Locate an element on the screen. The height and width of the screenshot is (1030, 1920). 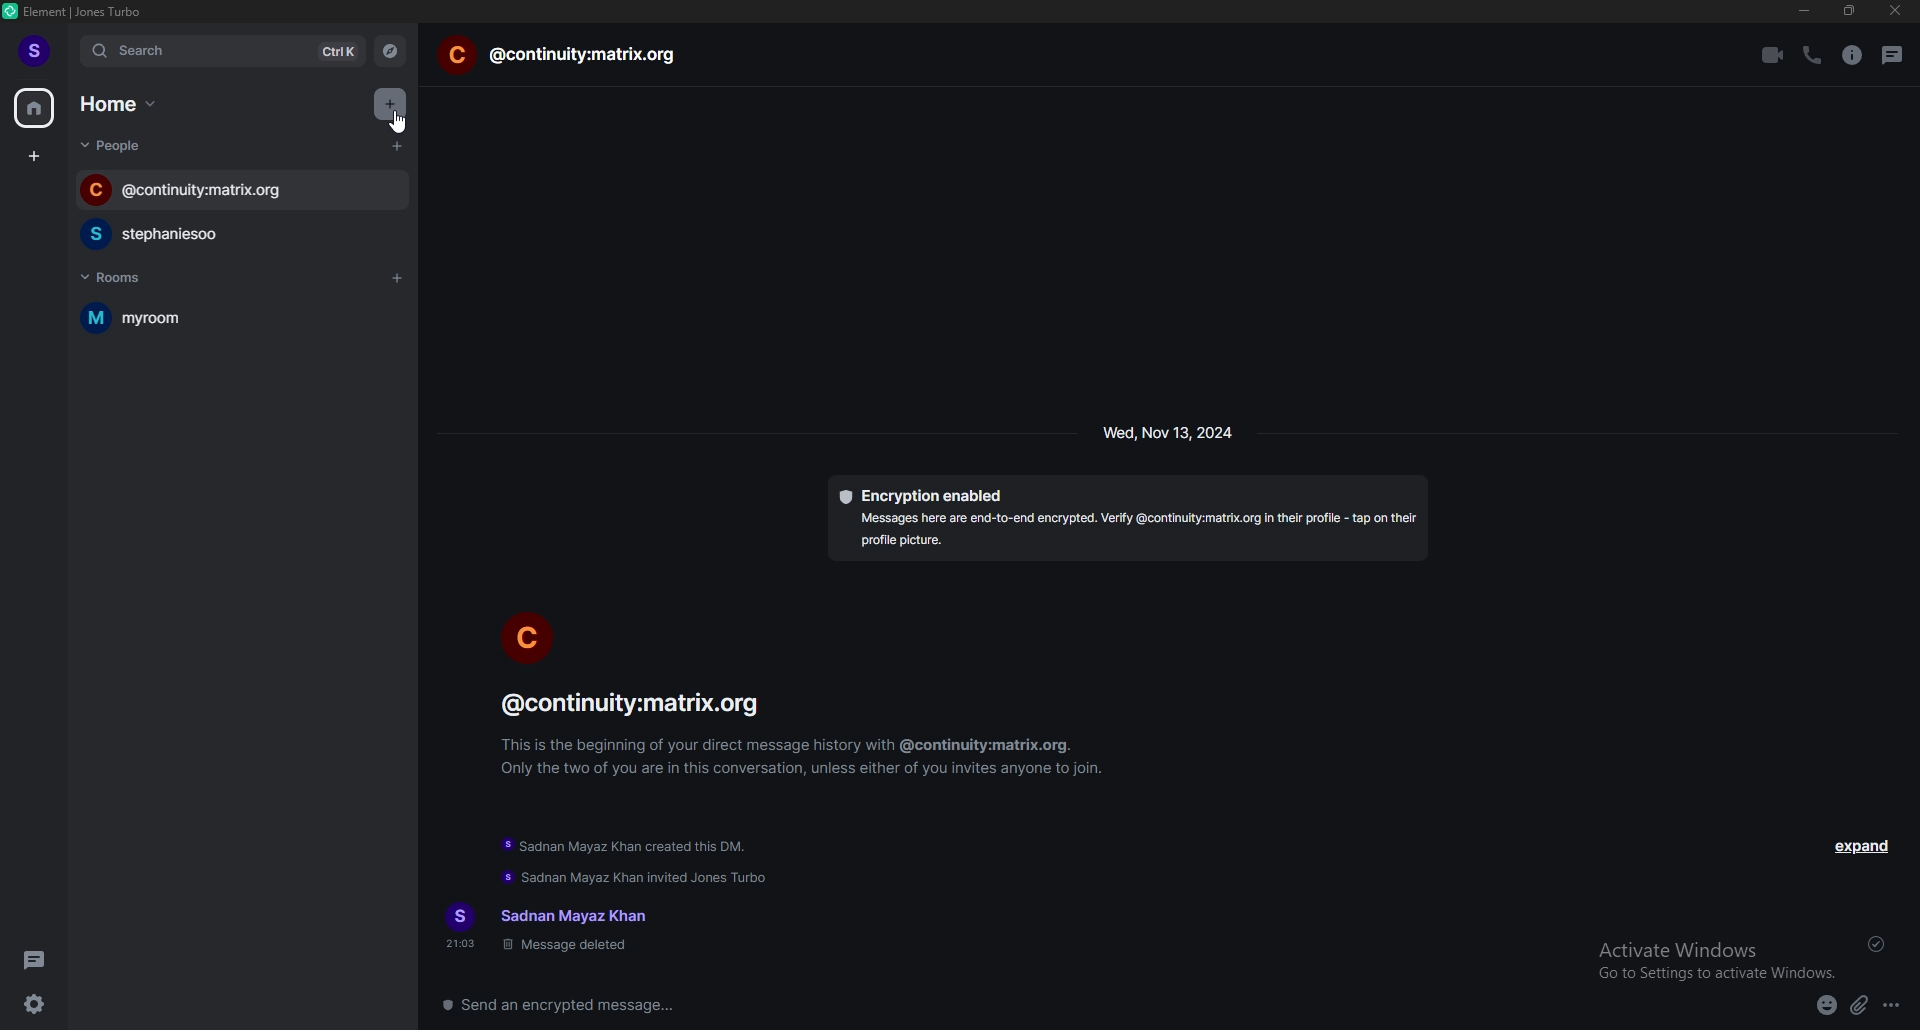
delivered is located at coordinates (1878, 944).